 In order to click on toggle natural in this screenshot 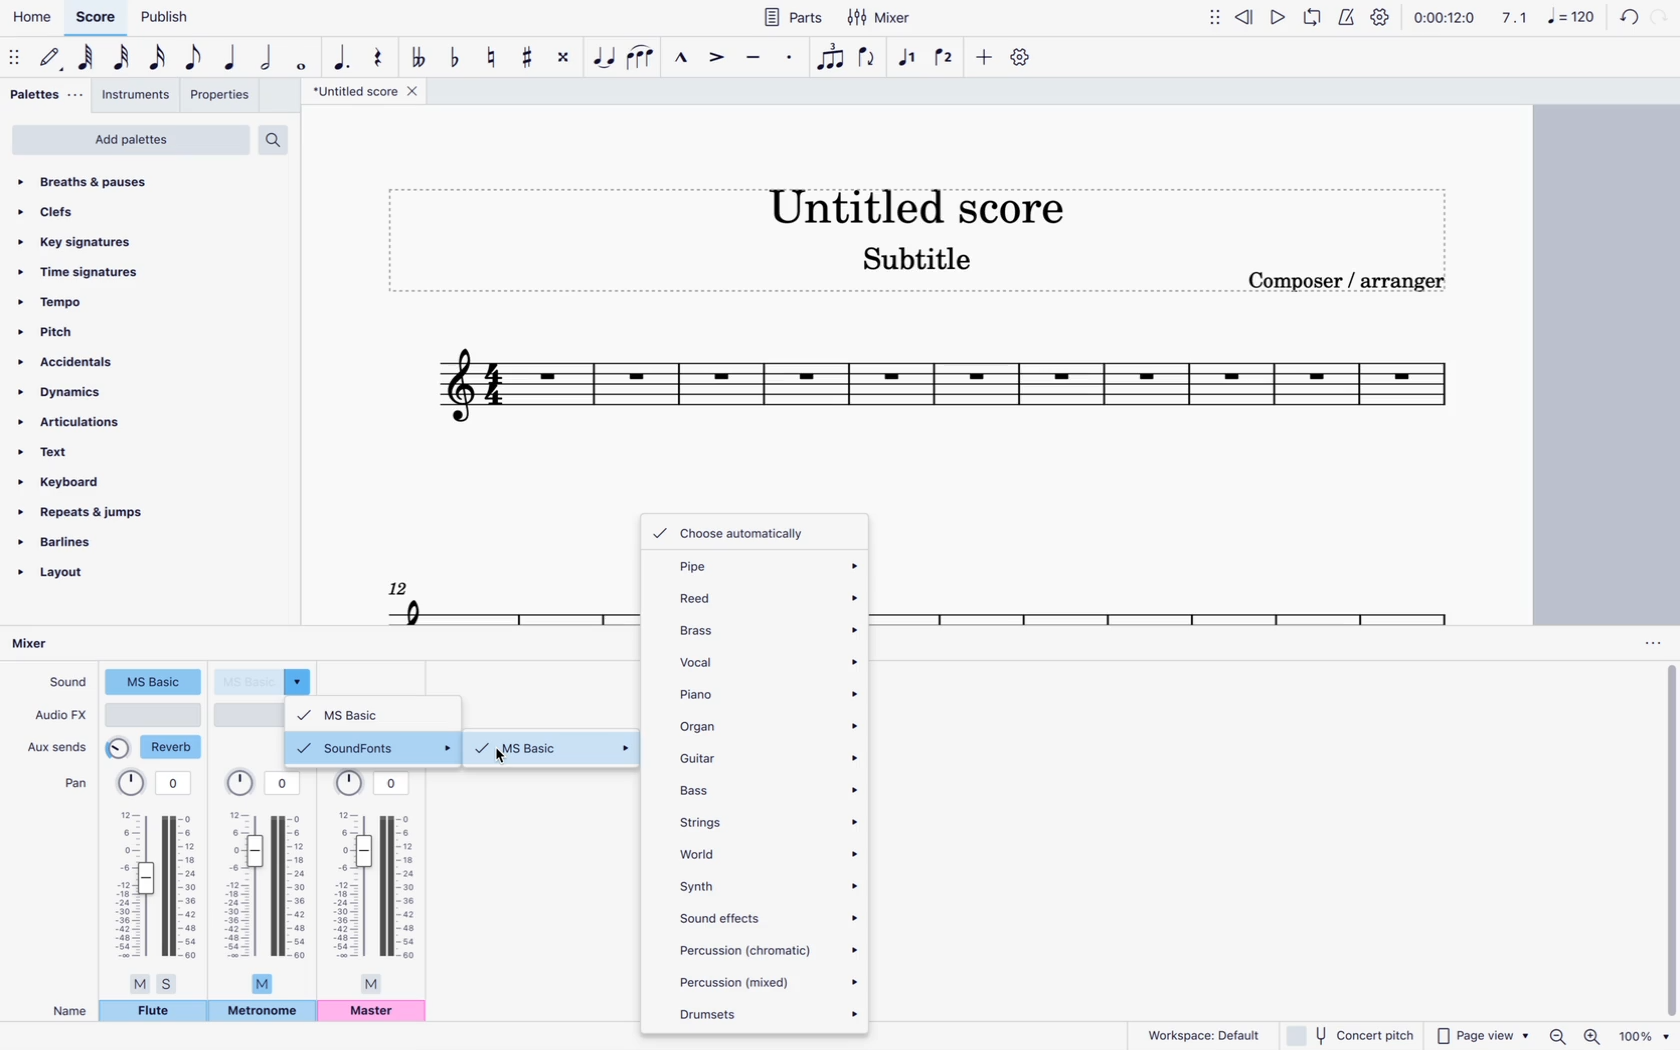, I will do `click(493, 56)`.